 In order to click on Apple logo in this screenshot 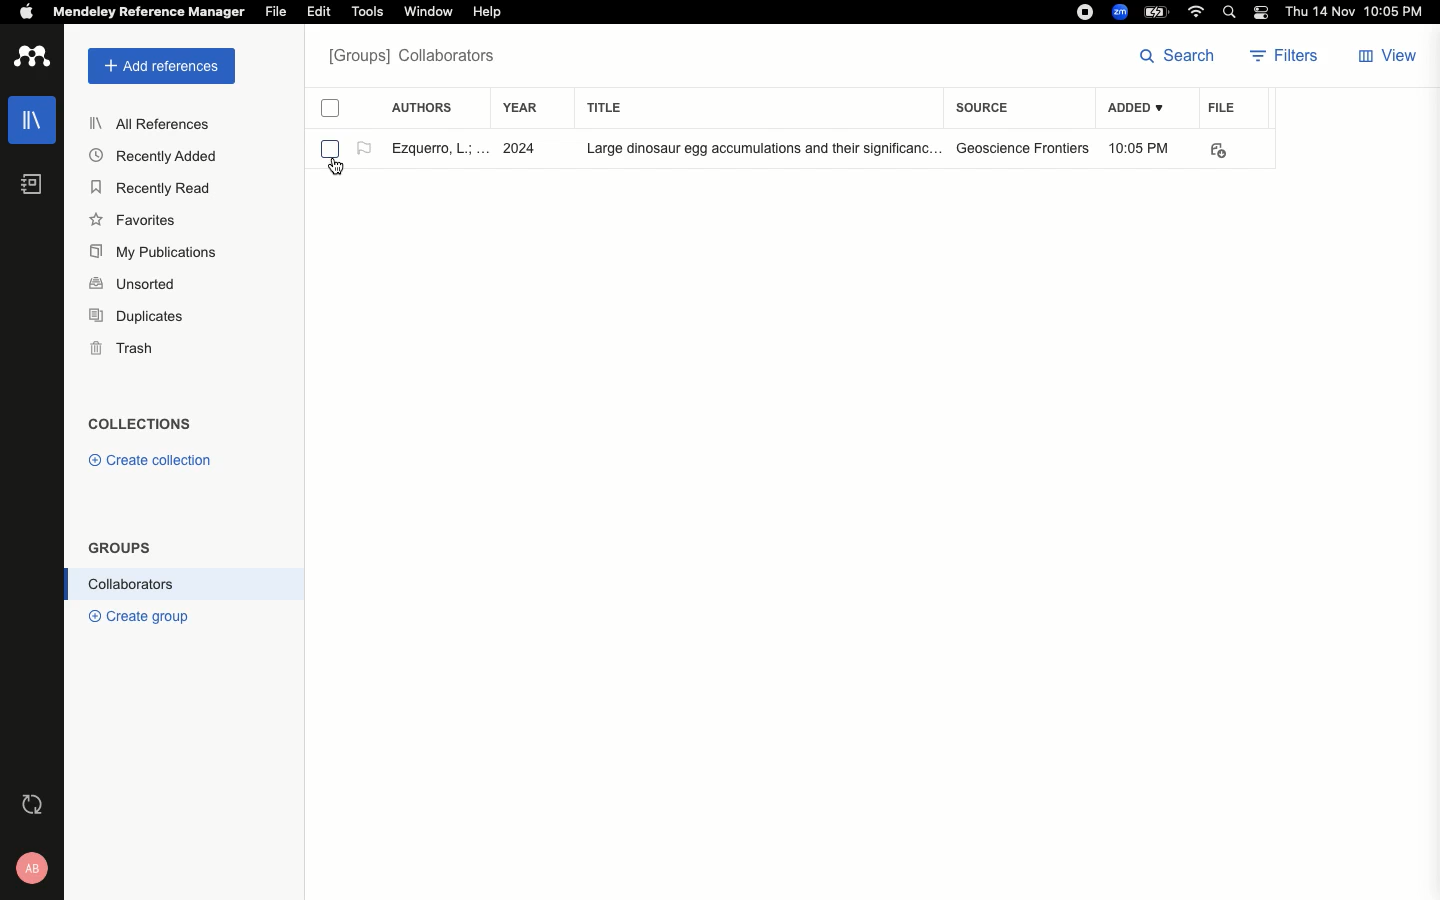, I will do `click(26, 10)`.